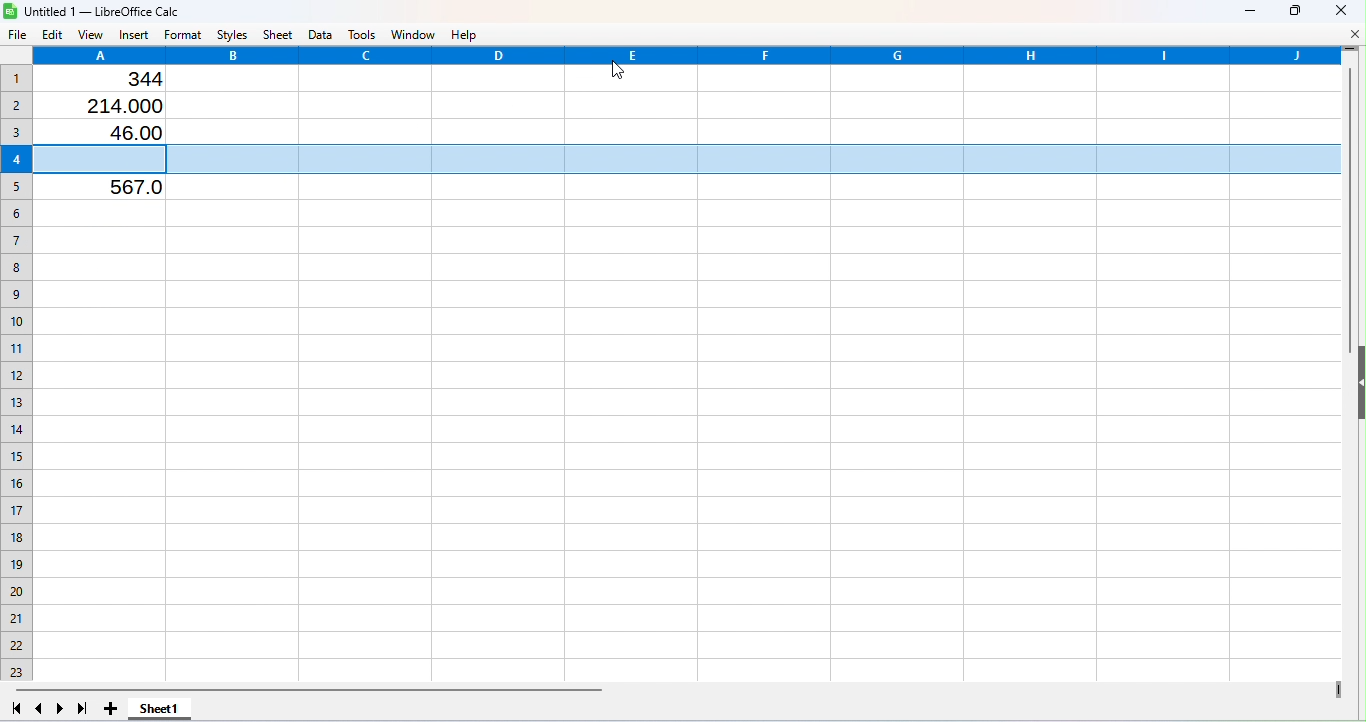 Image resolution: width=1366 pixels, height=722 pixels. I want to click on Styles, so click(232, 33).